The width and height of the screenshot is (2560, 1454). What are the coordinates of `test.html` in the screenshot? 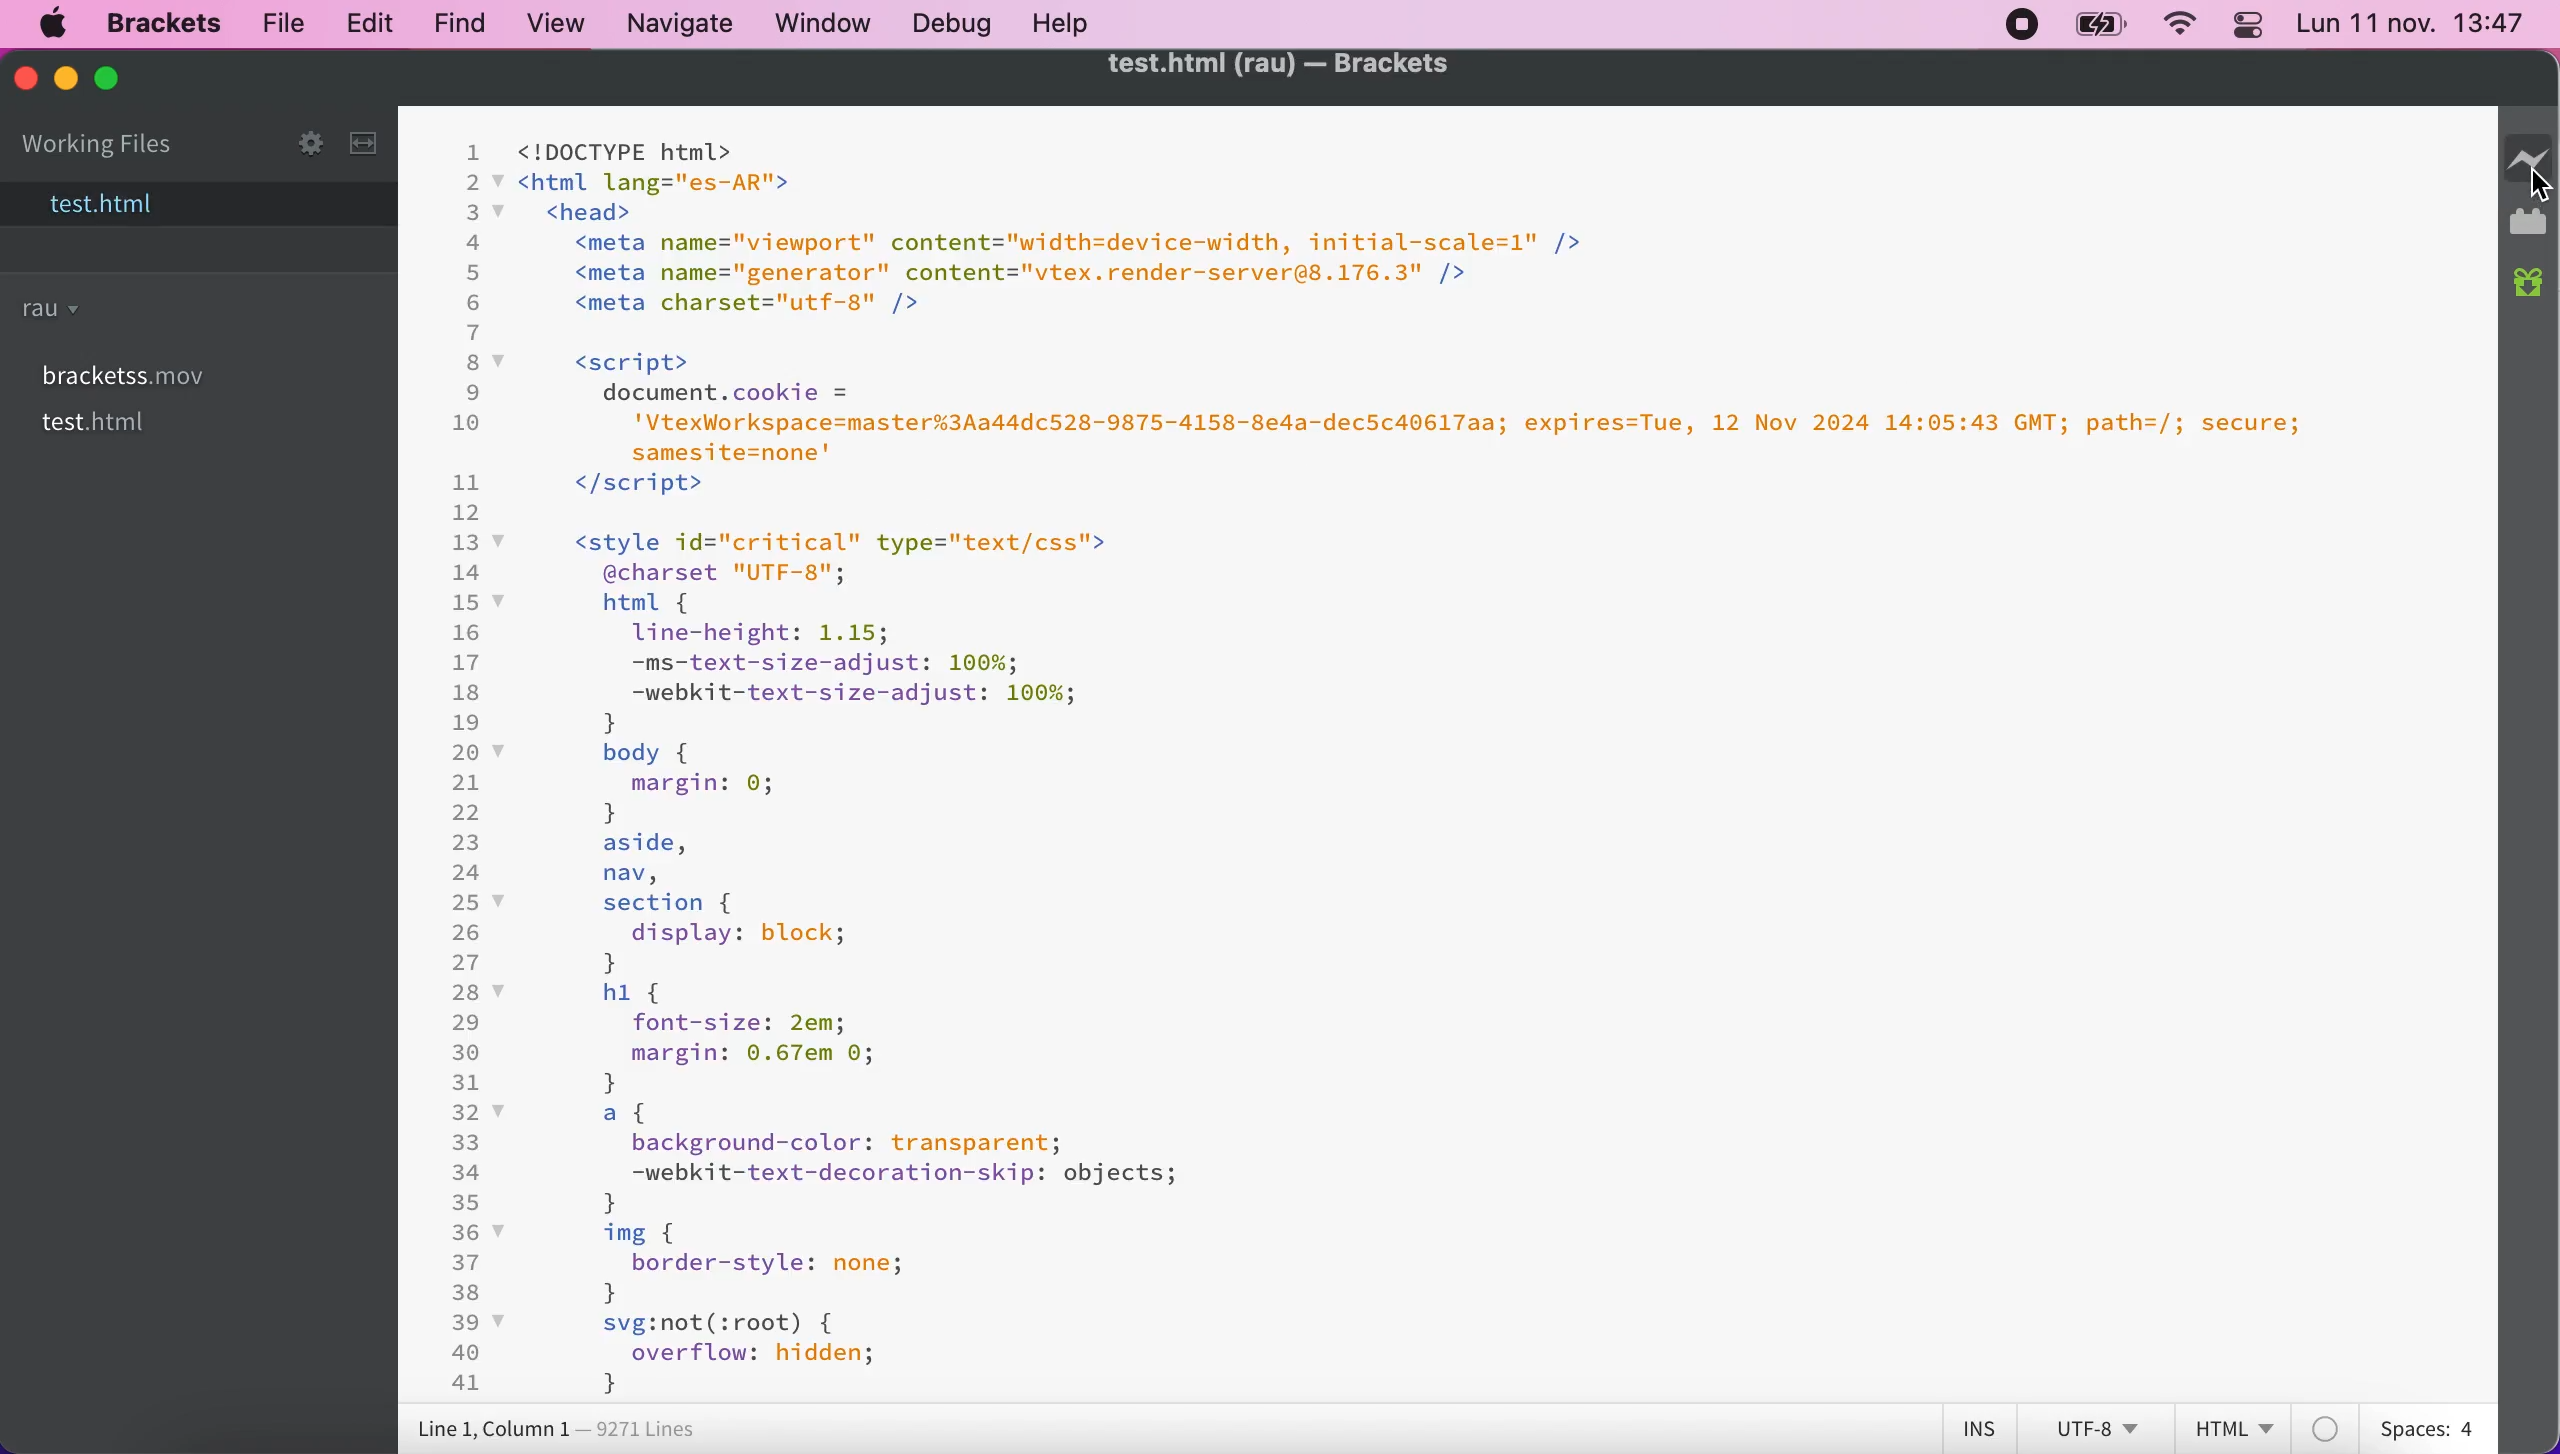 It's located at (99, 424).